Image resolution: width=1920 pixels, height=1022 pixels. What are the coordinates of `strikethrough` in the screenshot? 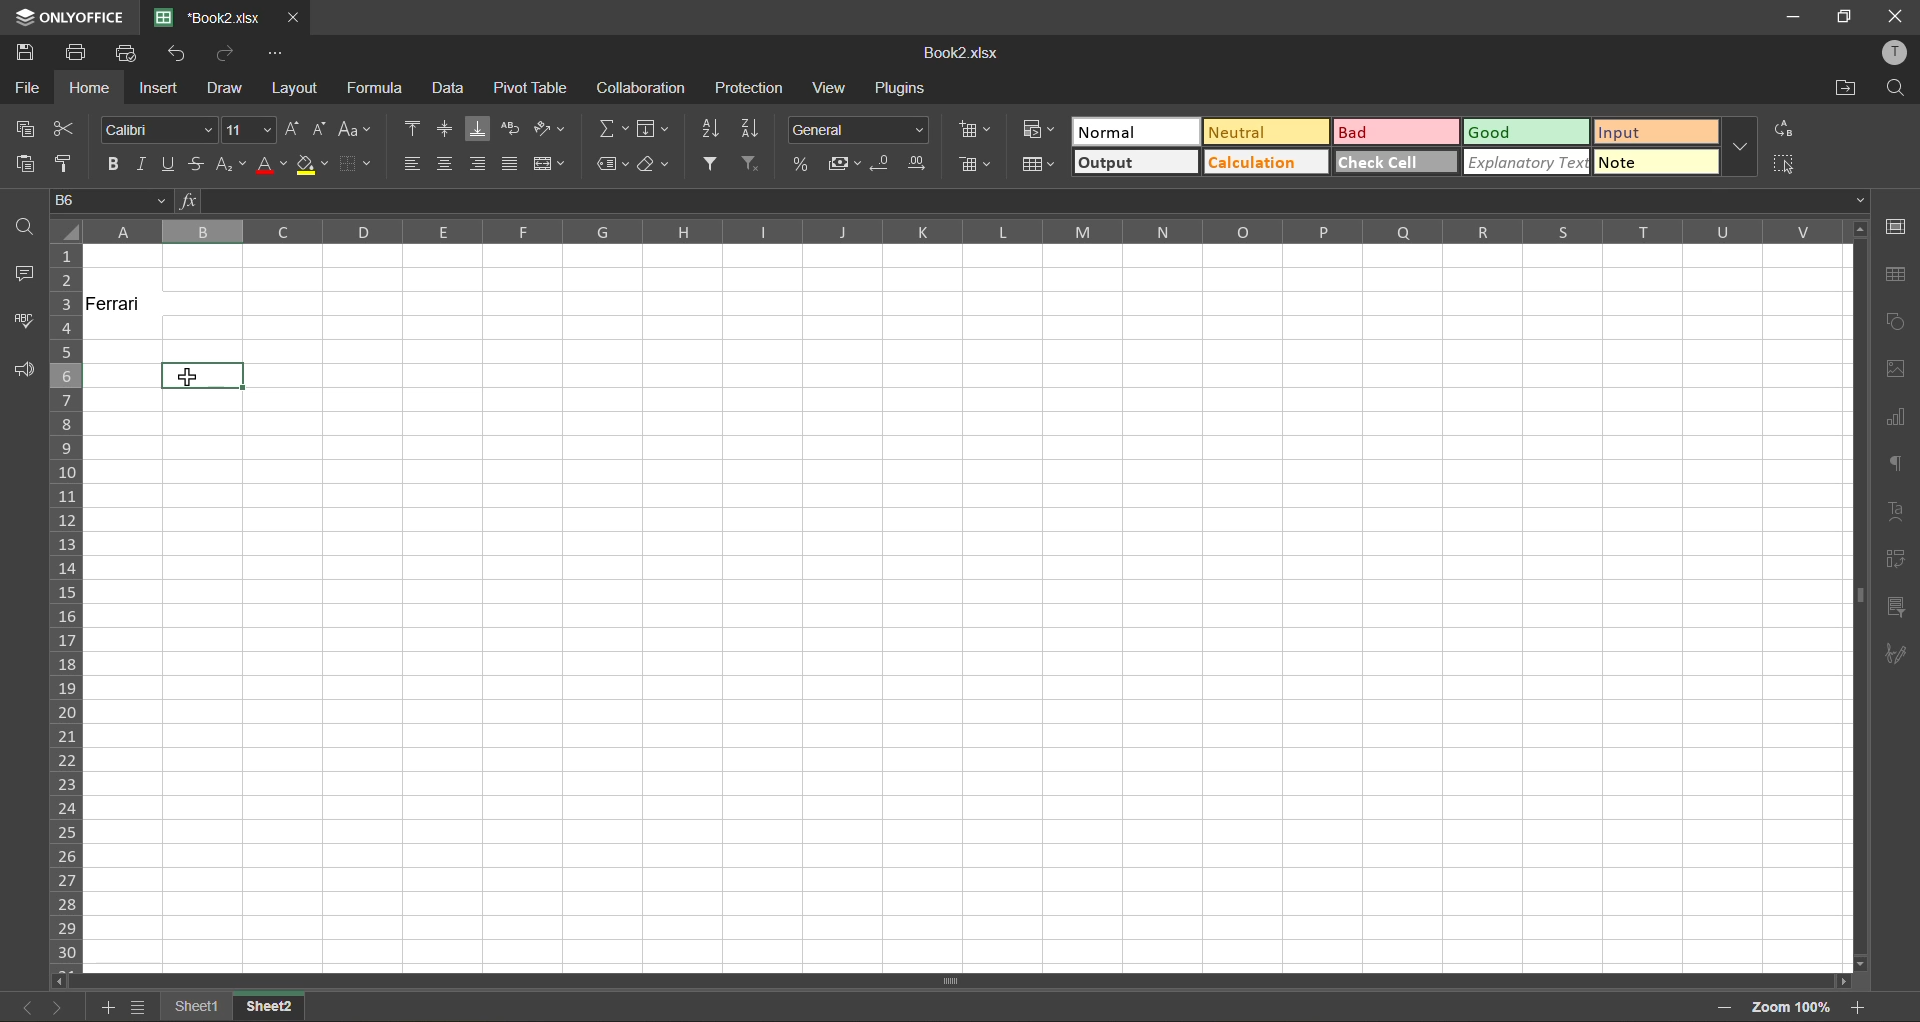 It's located at (198, 164).